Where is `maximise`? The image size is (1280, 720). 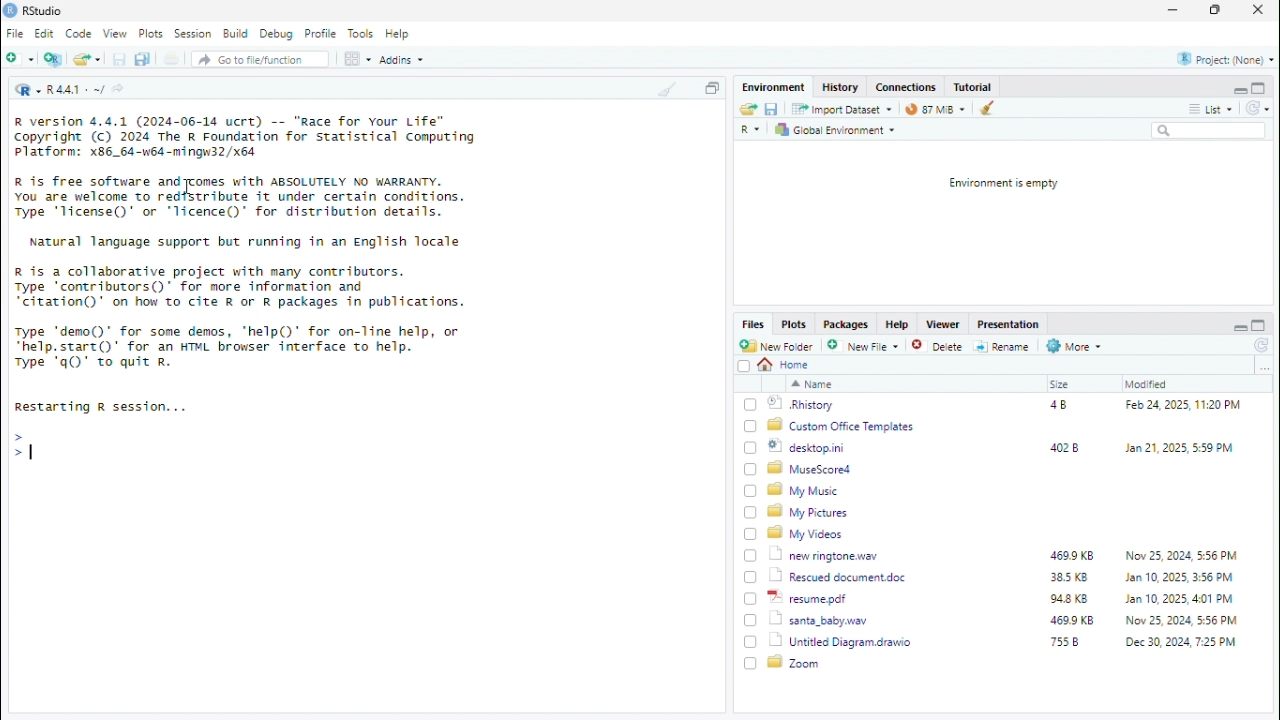 maximise is located at coordinates (1259, 326).